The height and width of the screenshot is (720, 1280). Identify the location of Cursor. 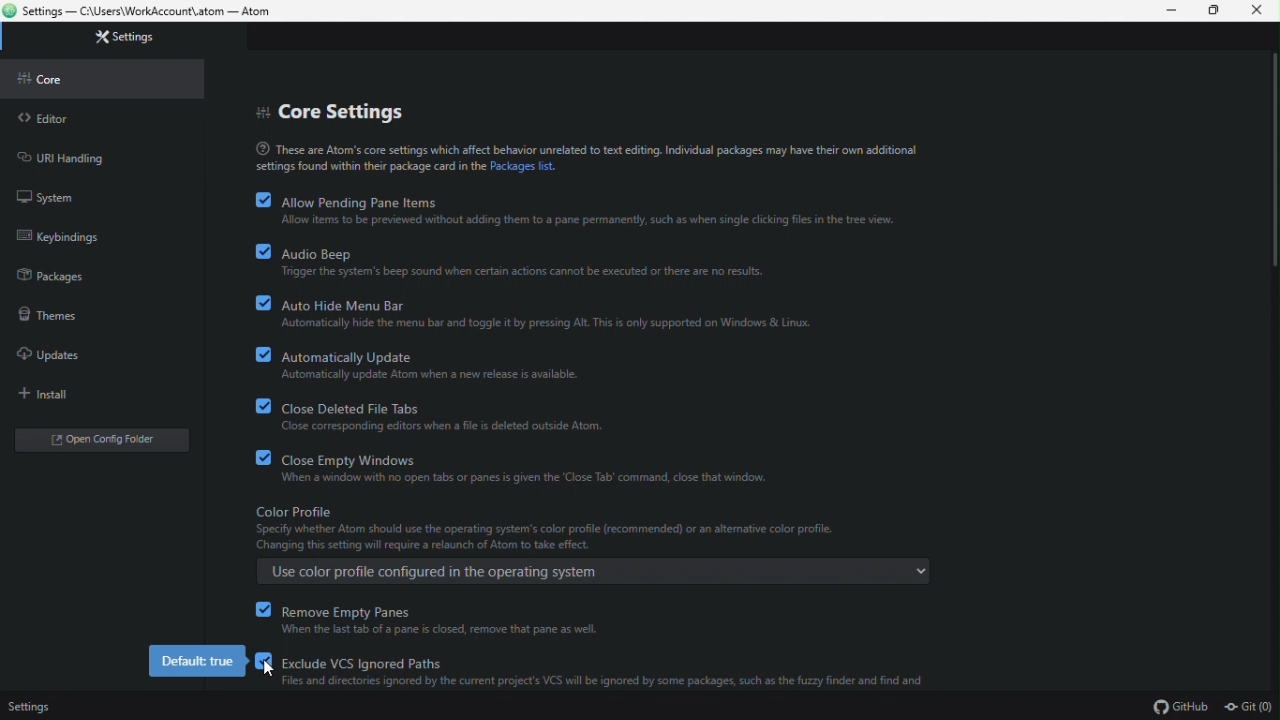
(269, 667).